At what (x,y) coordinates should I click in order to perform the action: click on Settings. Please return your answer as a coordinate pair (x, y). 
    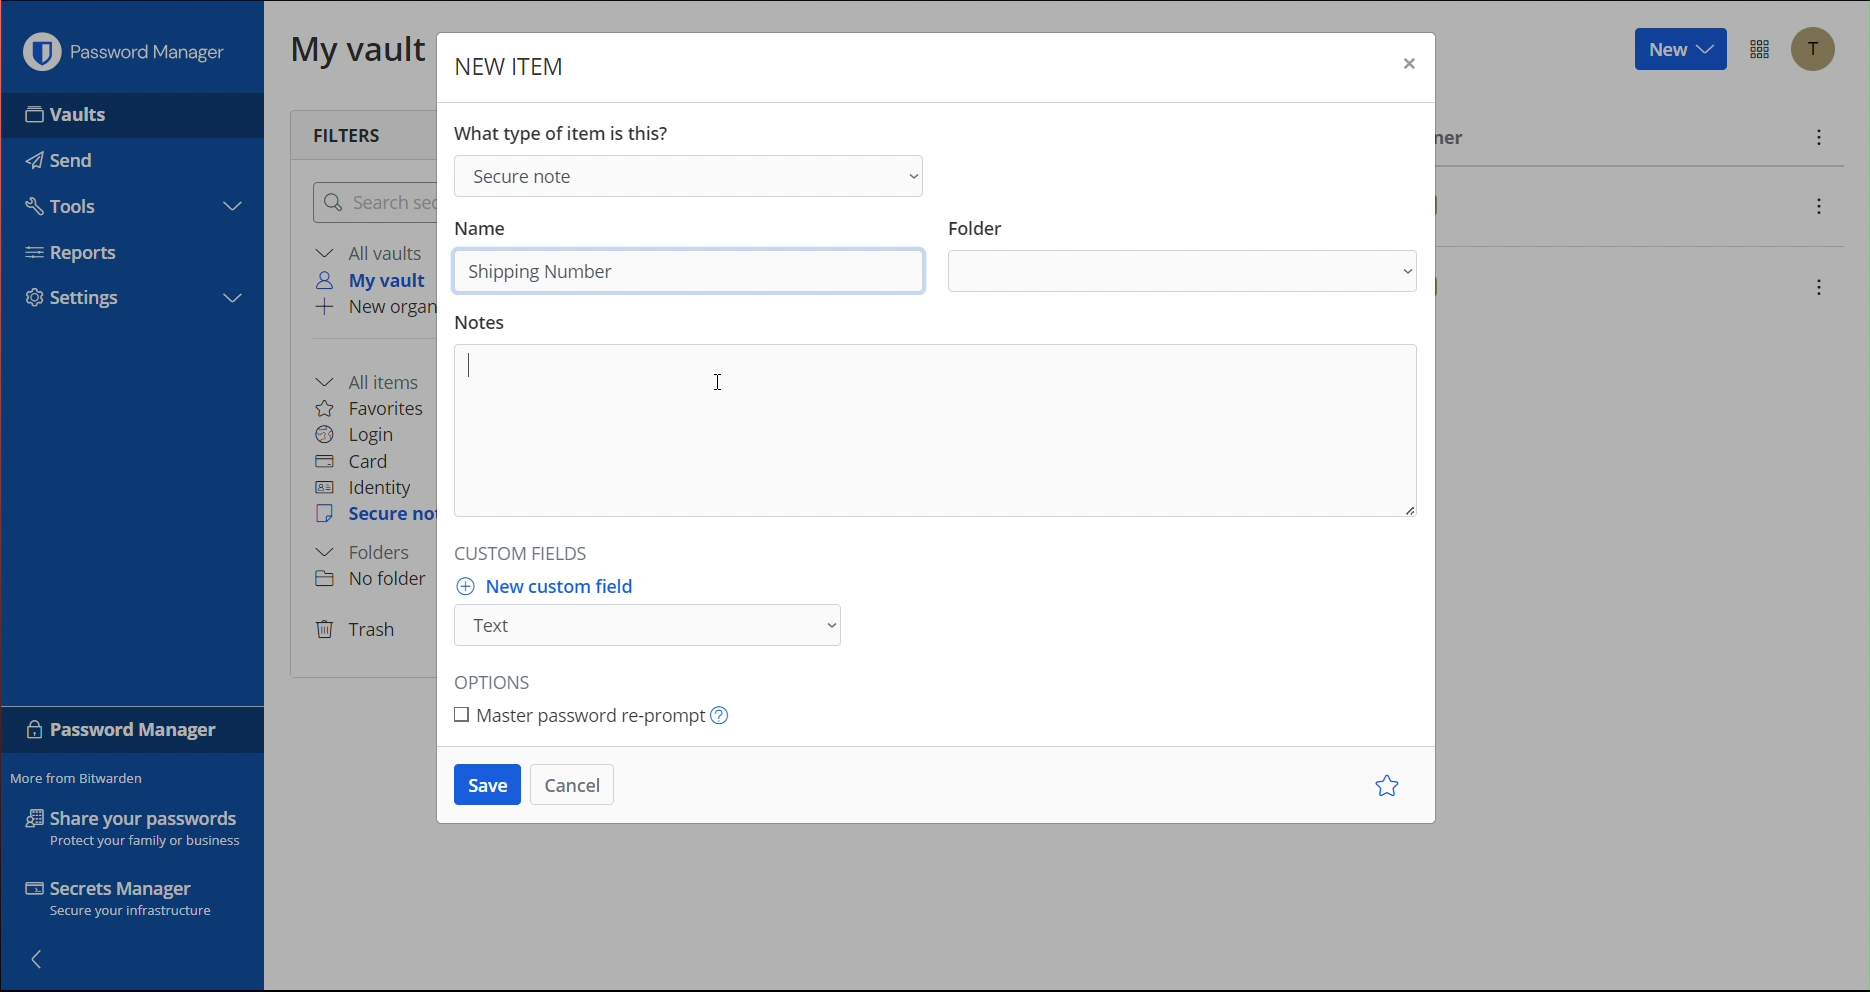
    Looking at the image, I should click on (73, 300).